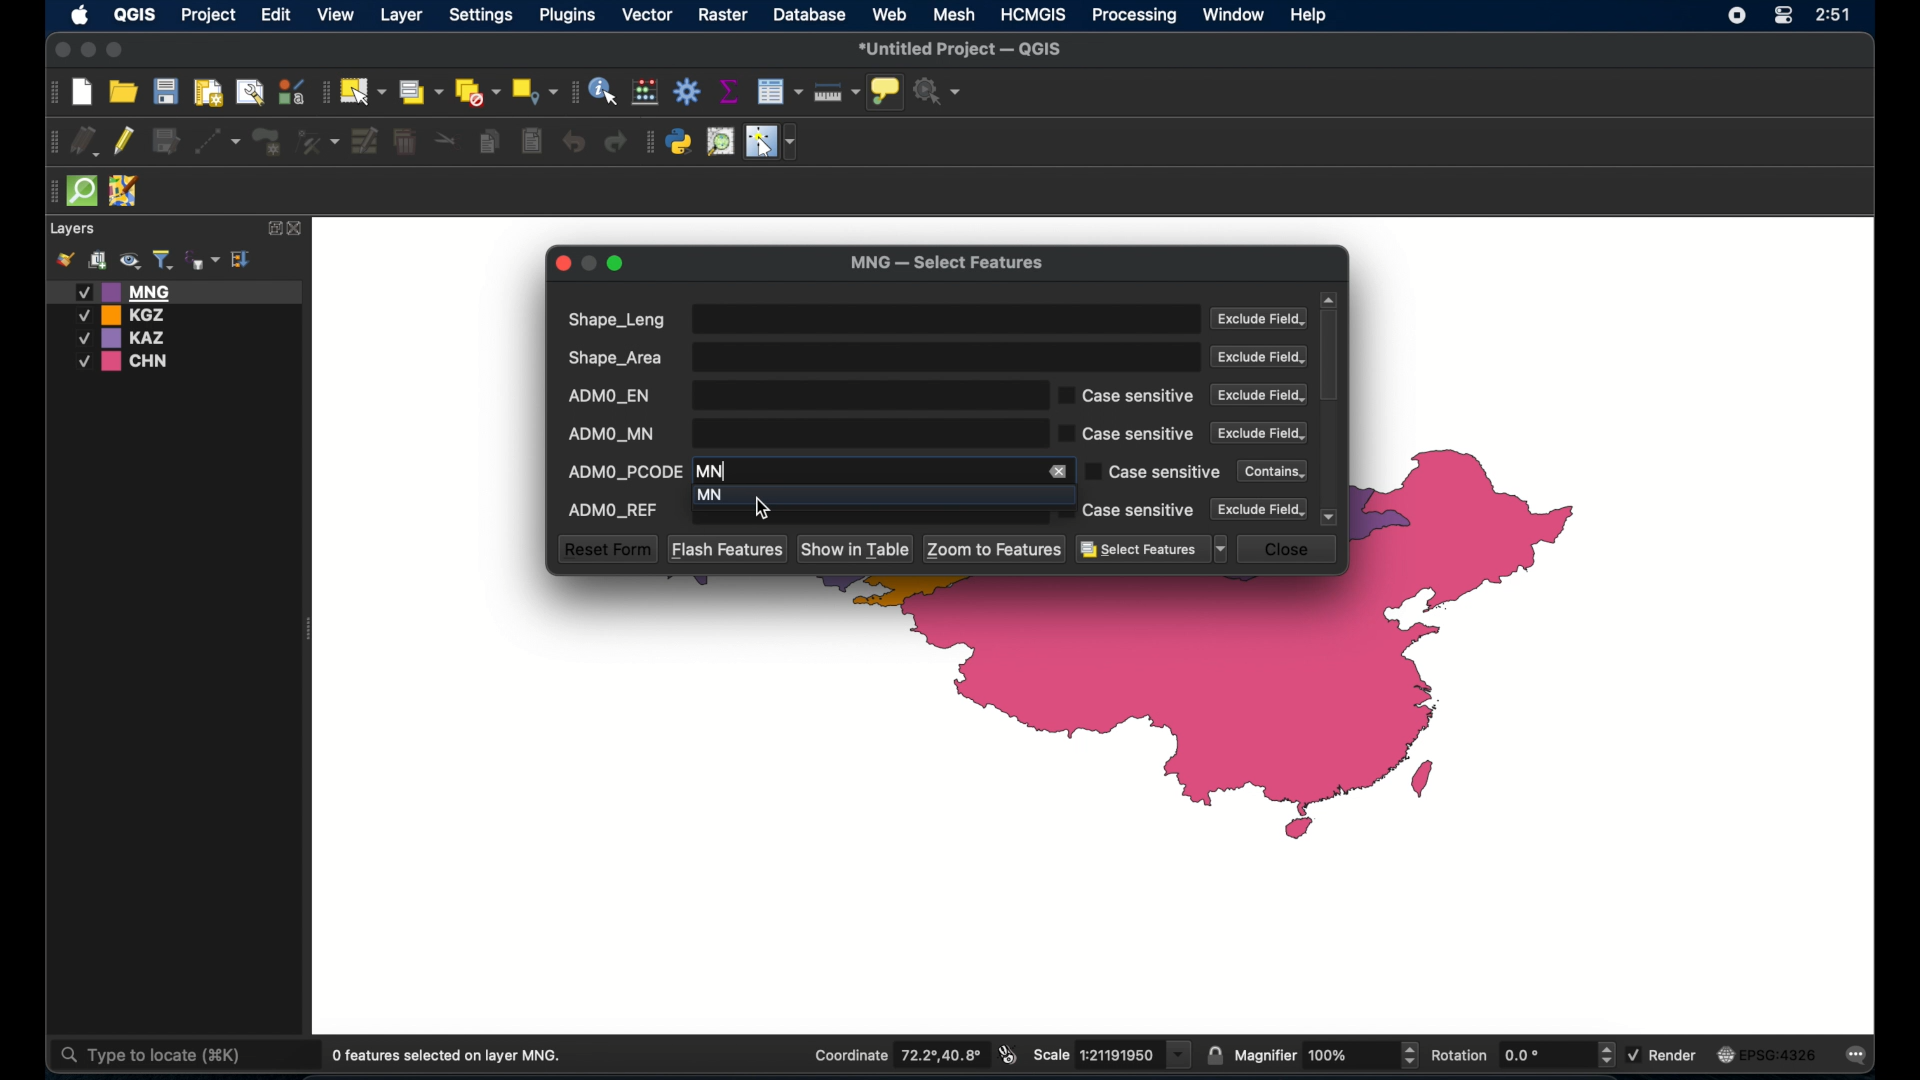  What do you see at coordinates (649, 15) in the screenshot?
I see `vector` at bounding box center [649, 15].